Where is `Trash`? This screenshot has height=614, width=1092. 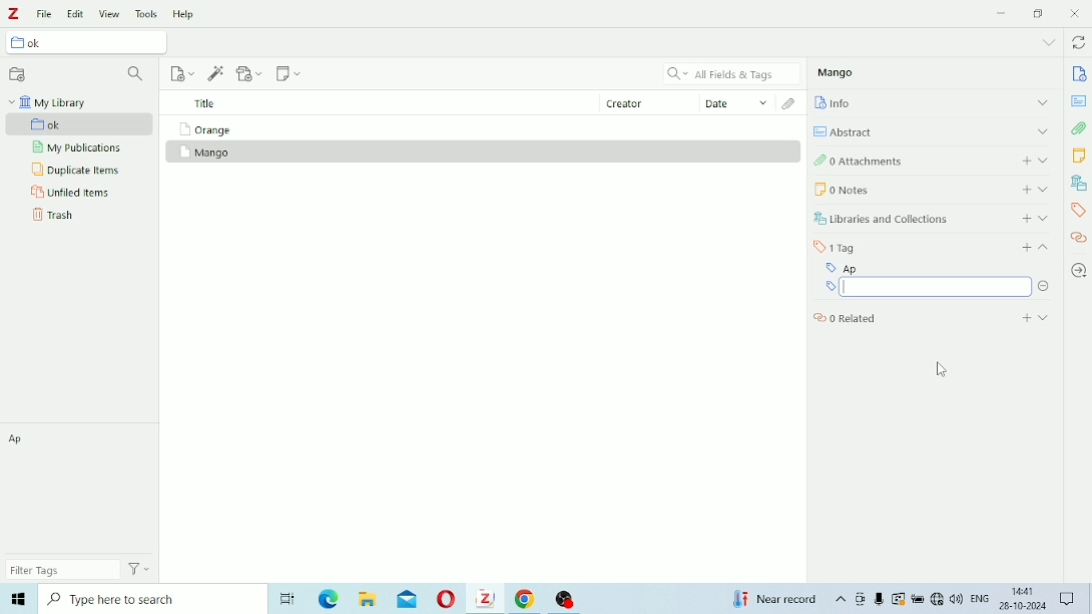 Trash is located at coordinates (56, 214).